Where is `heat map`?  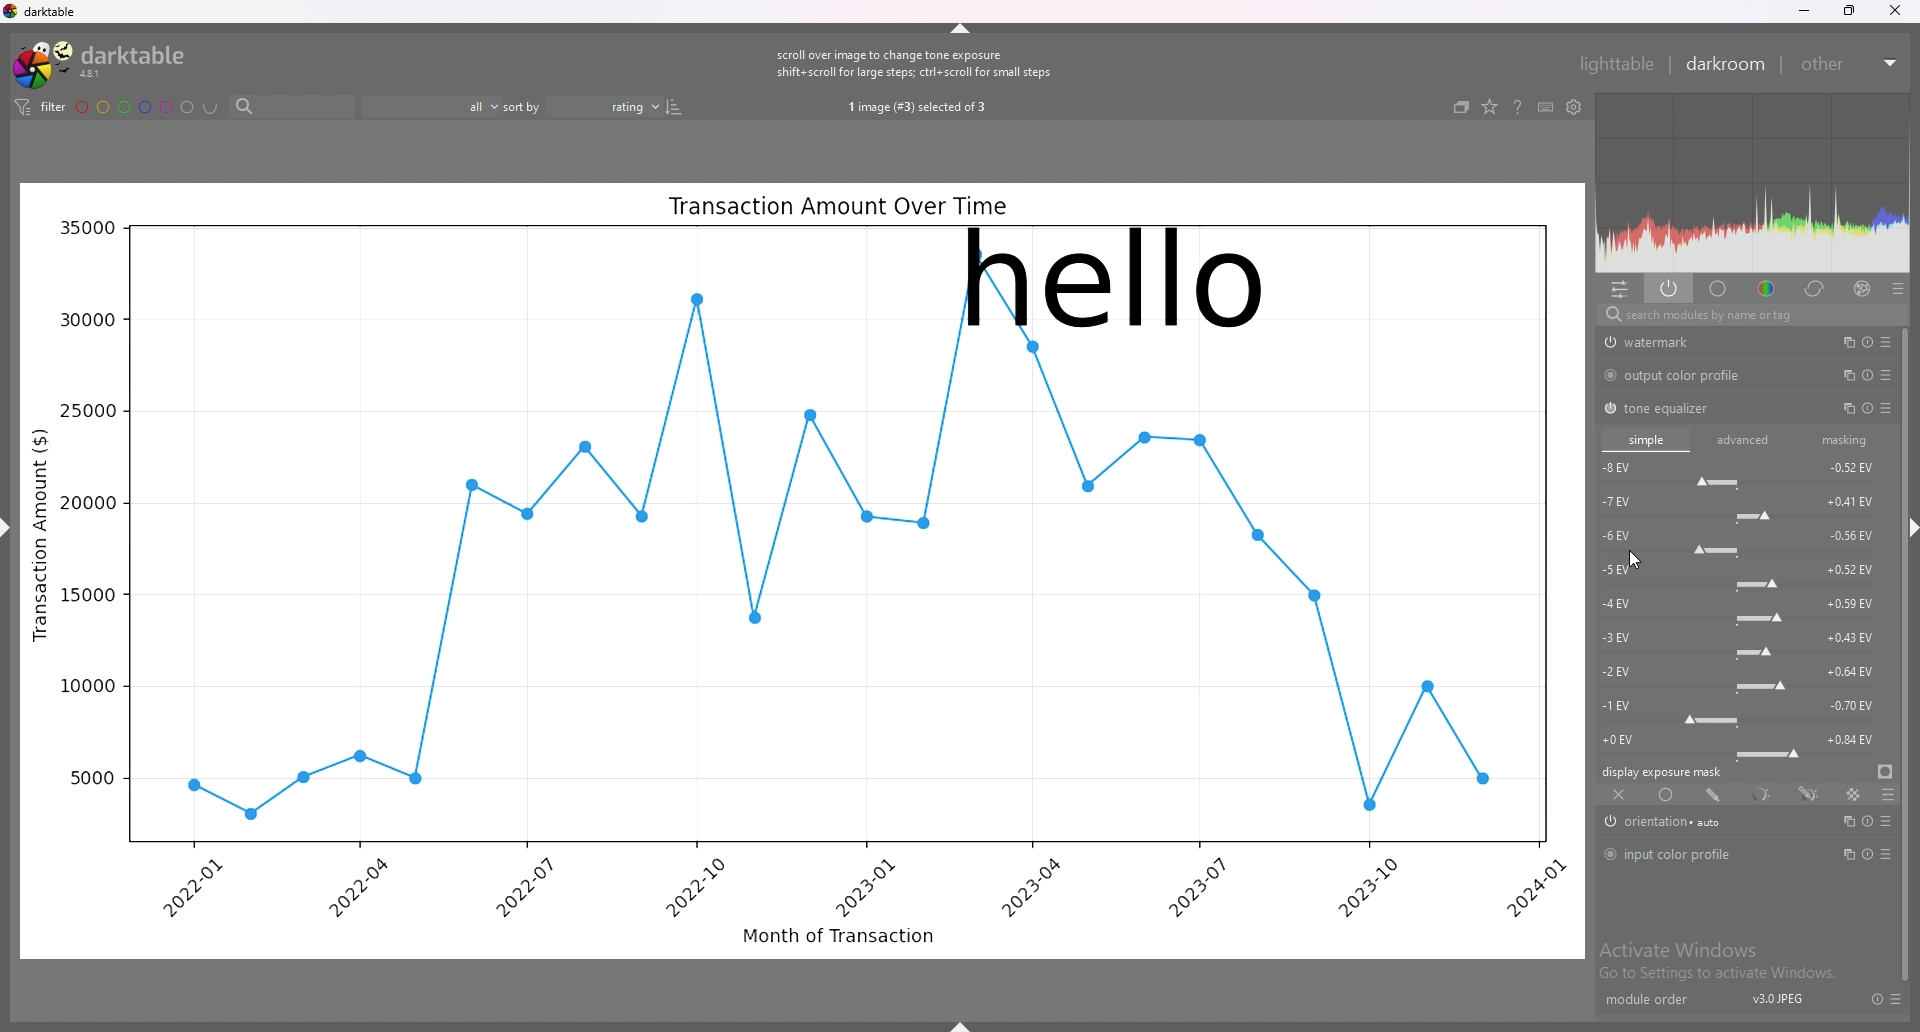
heat map is located at coordinates (1753, 182).